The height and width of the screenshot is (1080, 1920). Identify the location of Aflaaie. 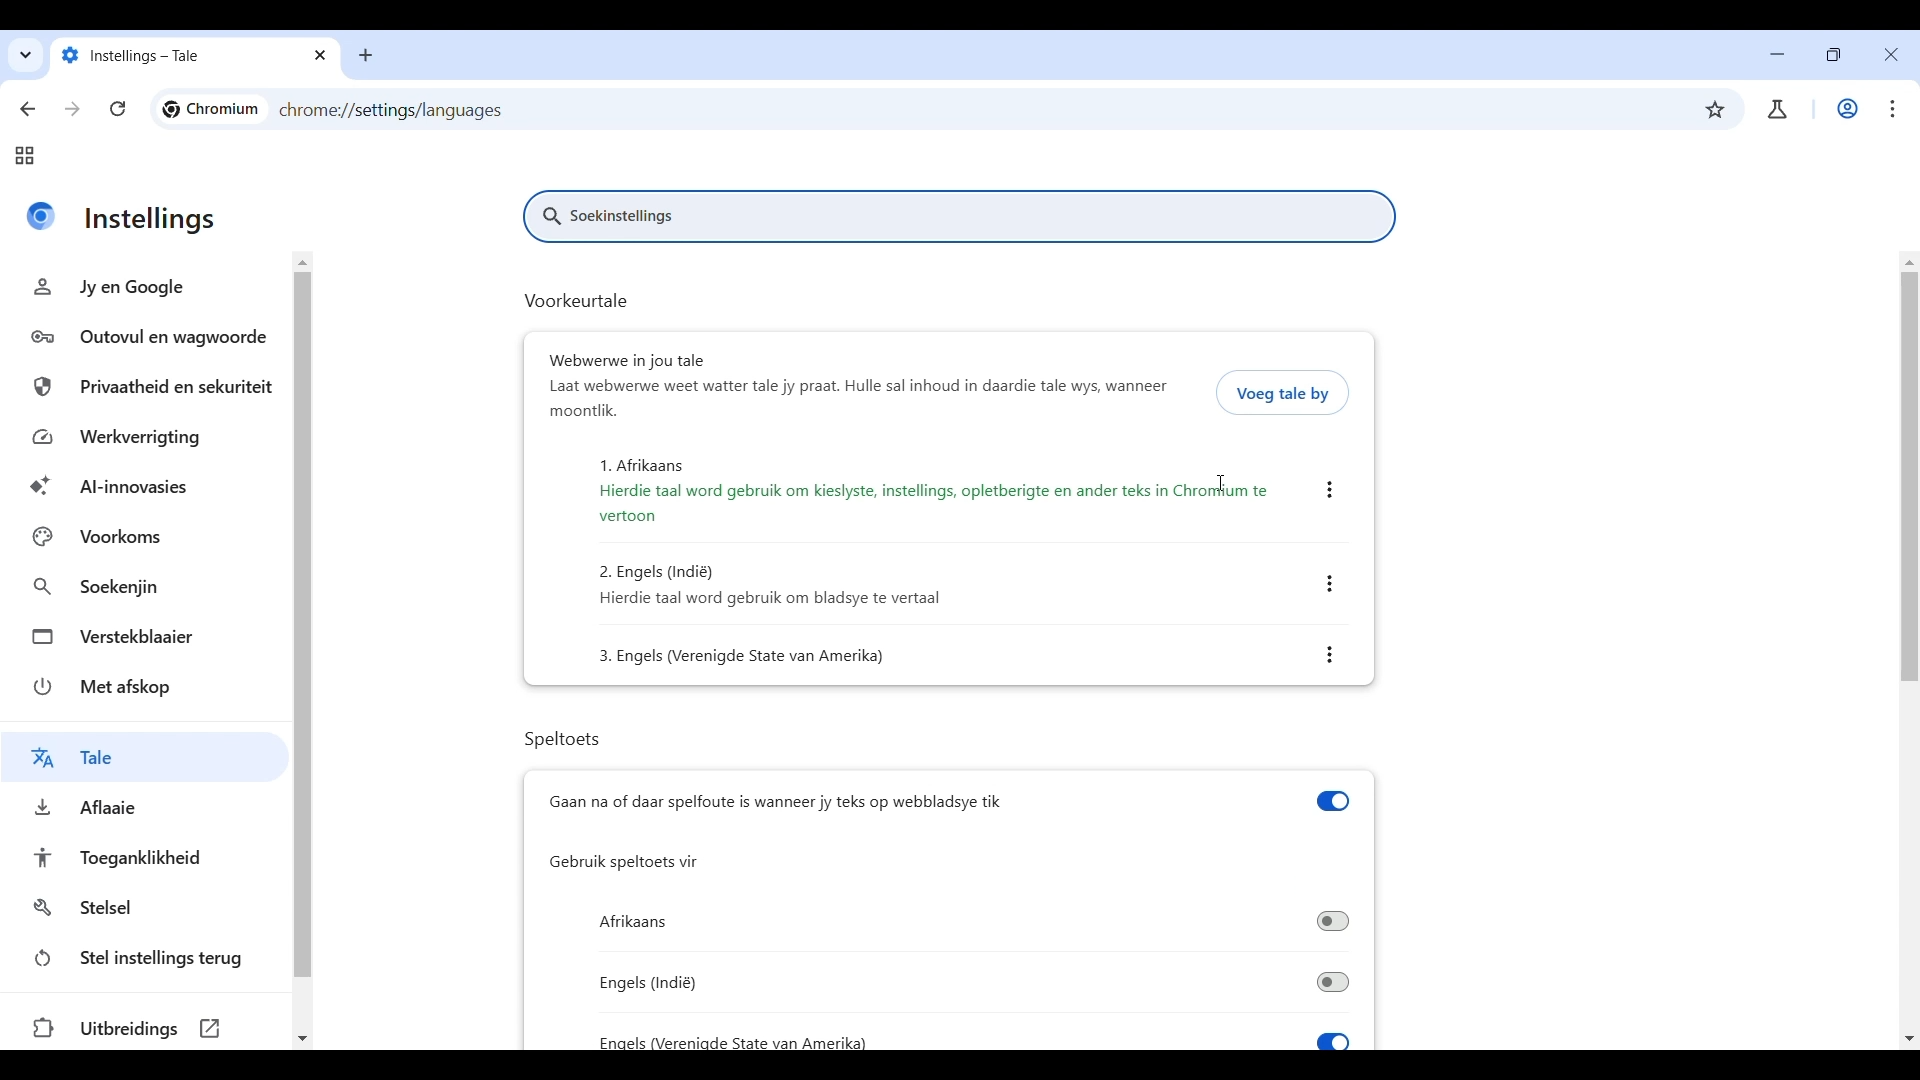
(108, 807).